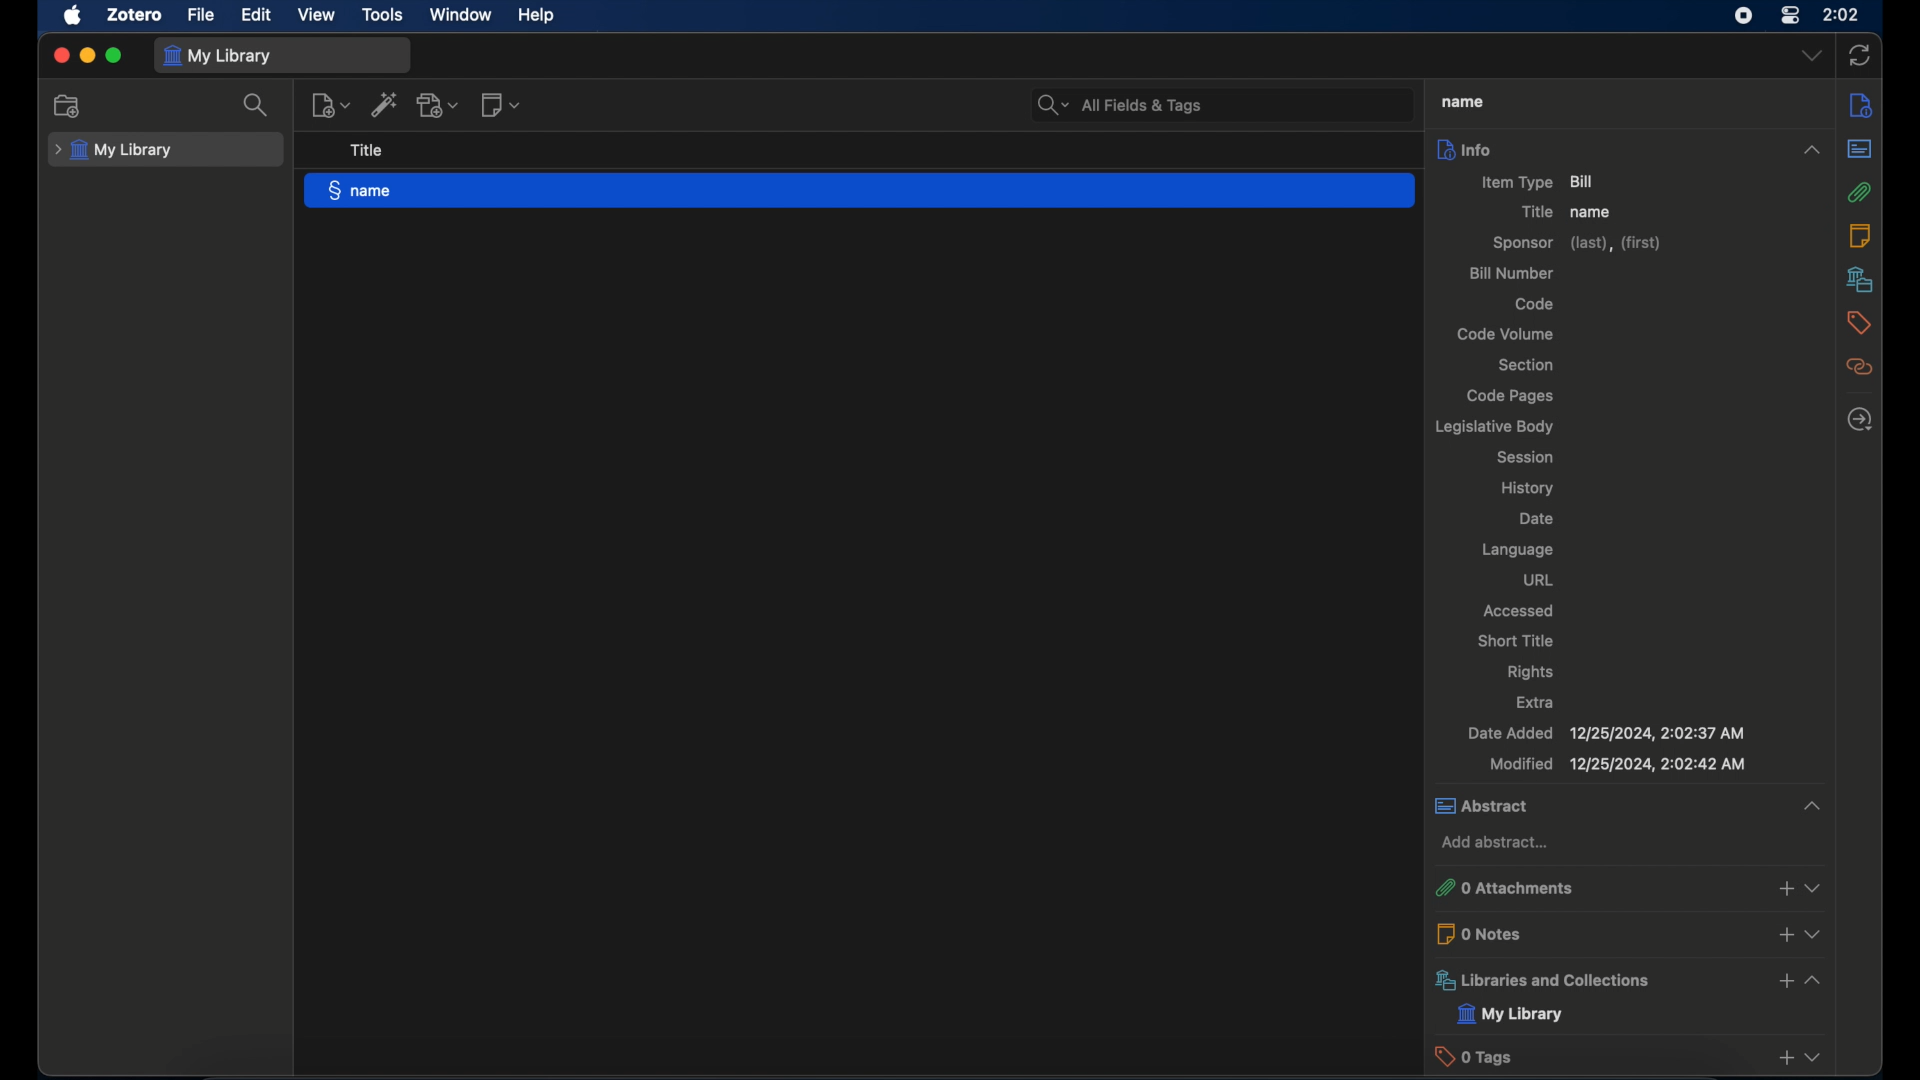 The height and width of the screenshot is (1080, 1920). I want to click on add abstract, so click(1494, 843).